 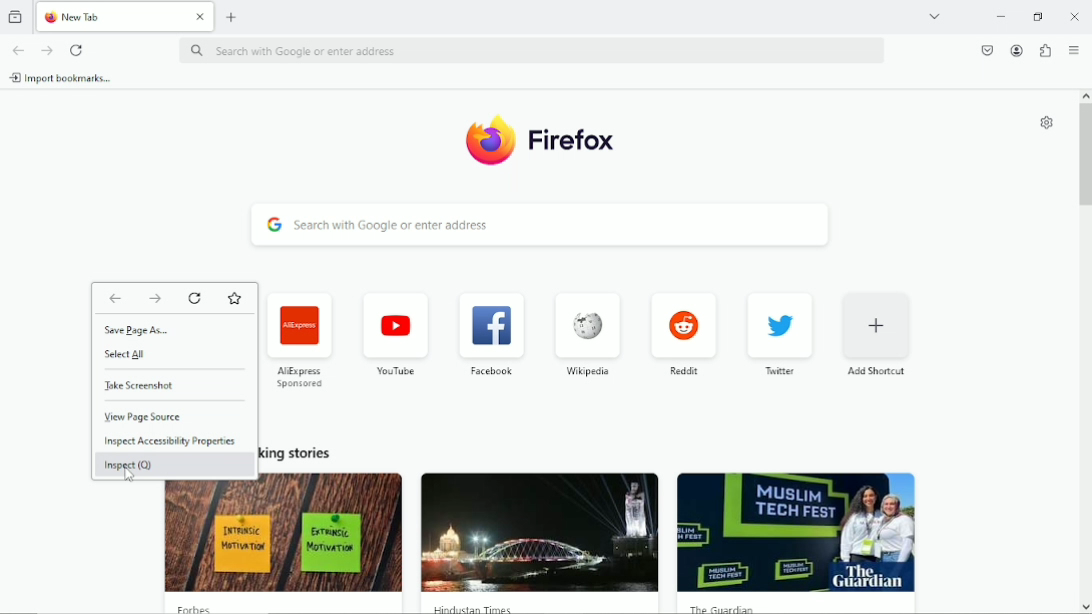 What do you see at coordinates (67, 78) in the screenshot?
I see `import bookmarks` at bounding box center [67, 78].